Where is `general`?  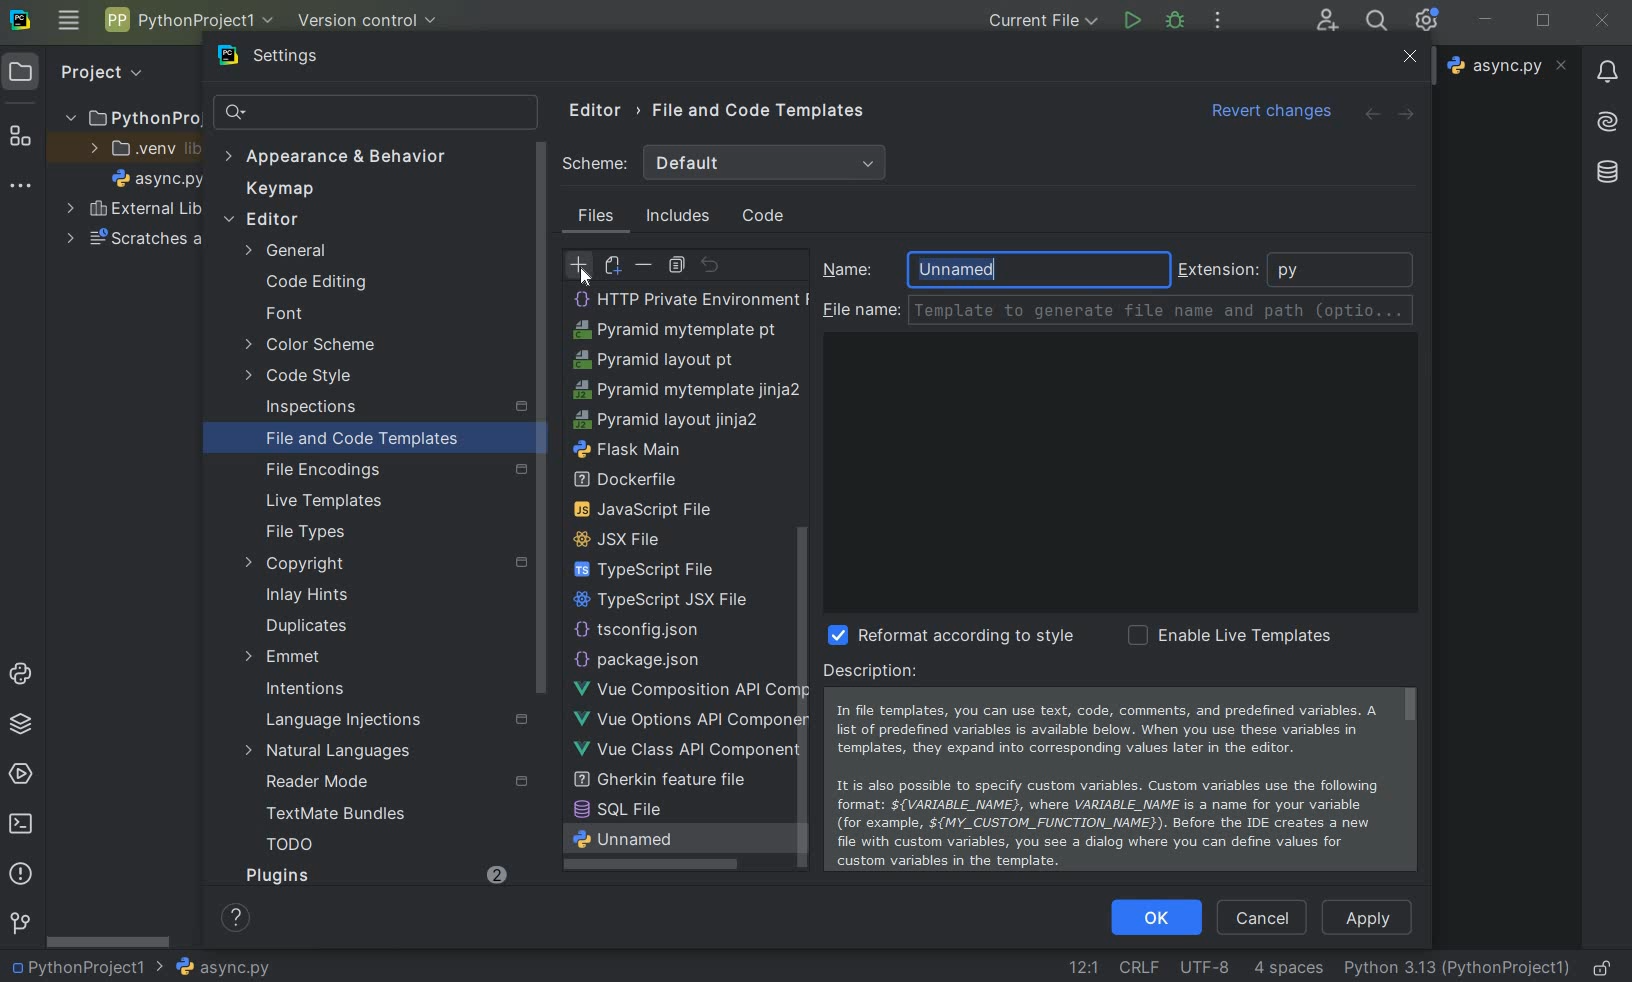
general is located at coordinates (292, 251).